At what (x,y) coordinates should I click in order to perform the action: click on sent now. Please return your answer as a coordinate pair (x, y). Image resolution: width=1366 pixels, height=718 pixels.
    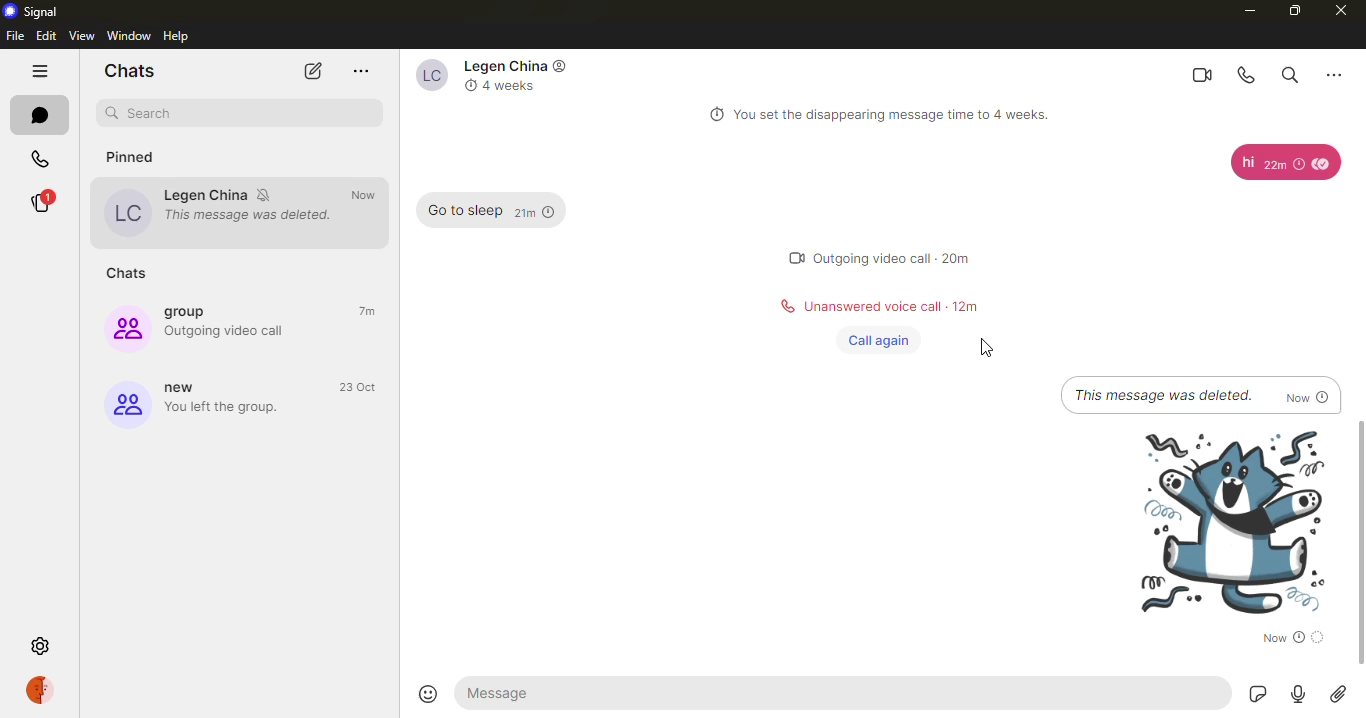
    Looking at the image, I should click on (1292, 636).